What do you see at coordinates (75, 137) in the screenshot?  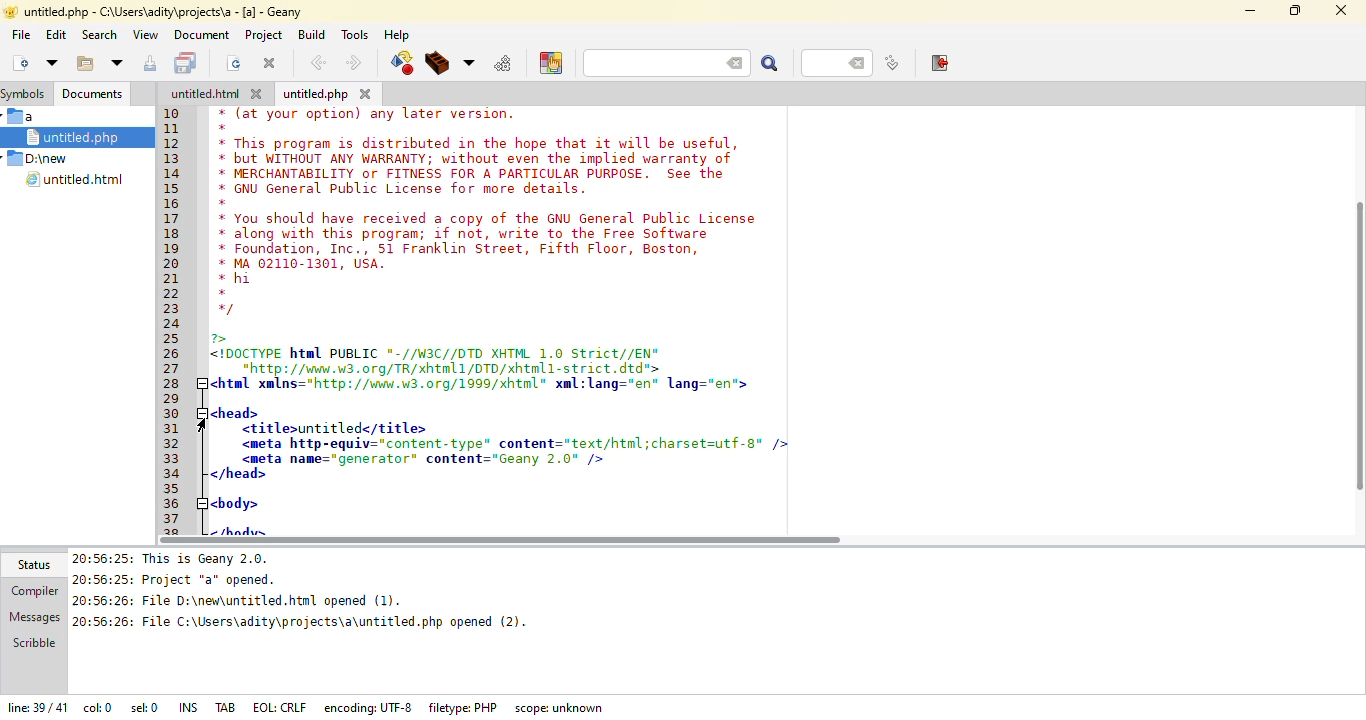 I see `untitled.php` at bounding box center [75, 137].